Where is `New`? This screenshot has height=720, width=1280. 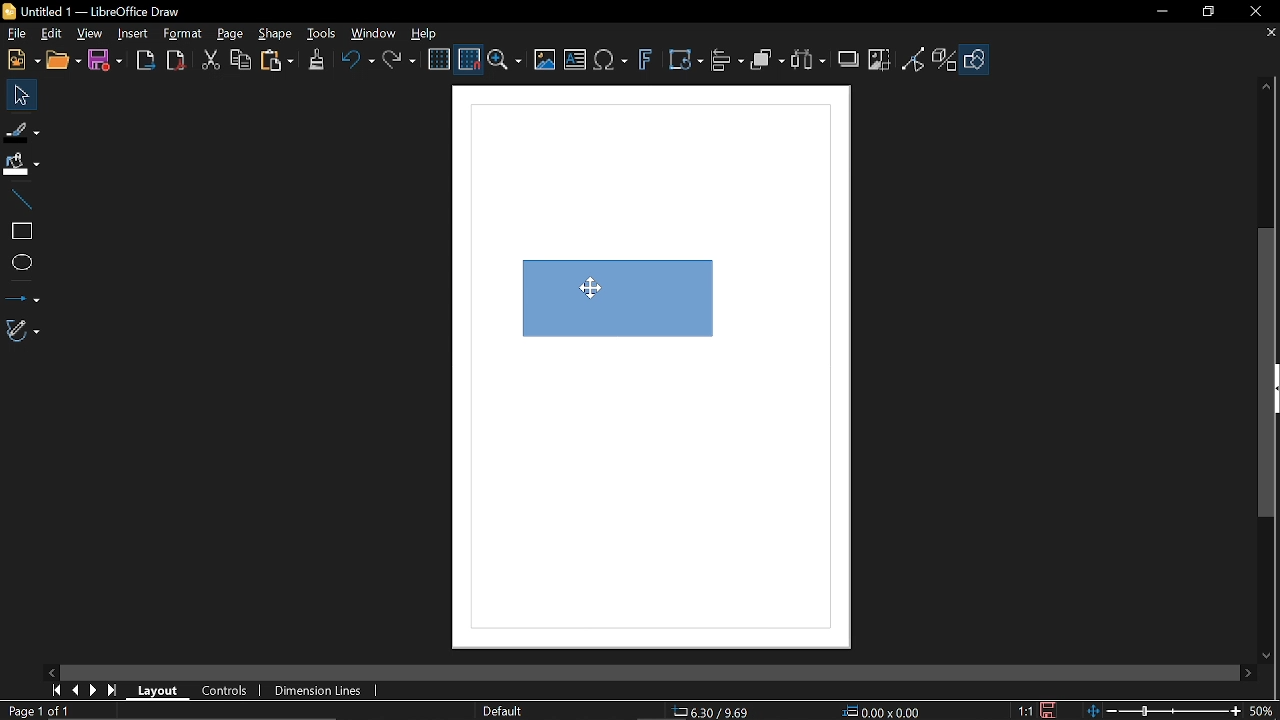
New is located at coordinates (22, 60).